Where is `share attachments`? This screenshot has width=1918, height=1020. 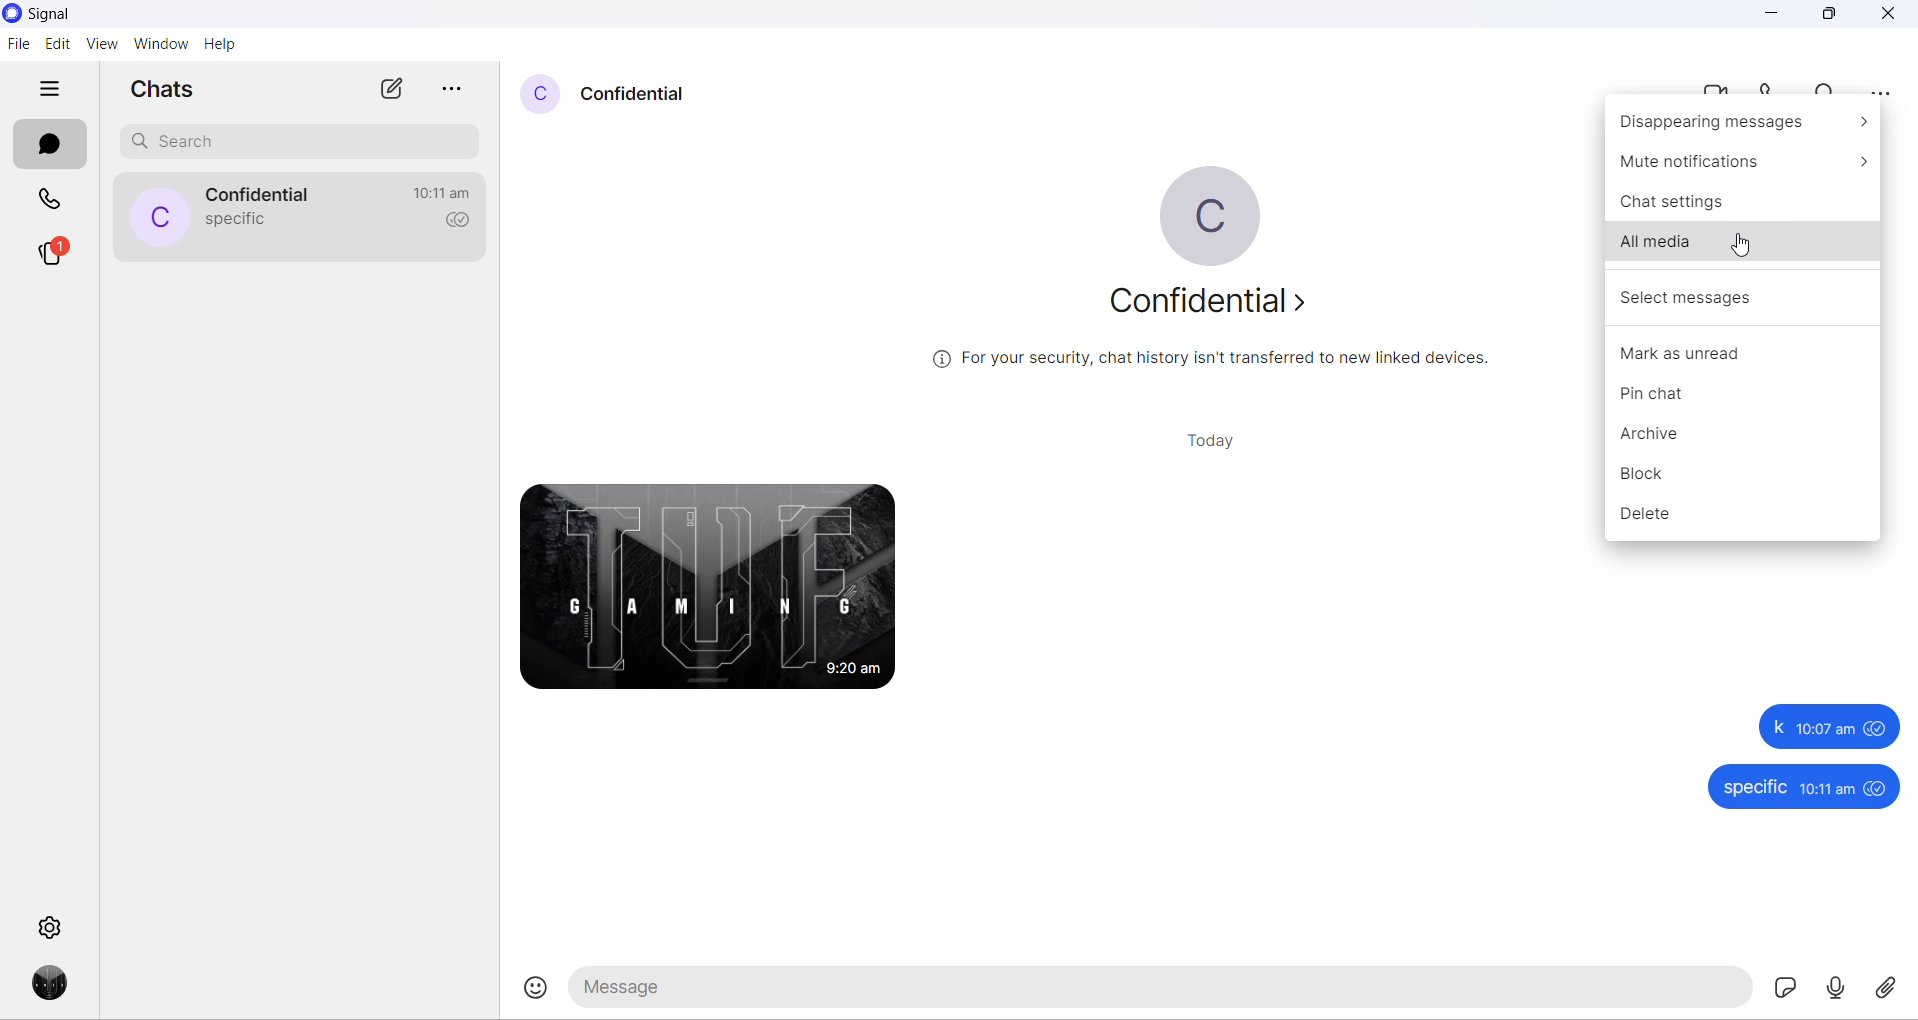 share attachments is located at coordinates (1893, 990).